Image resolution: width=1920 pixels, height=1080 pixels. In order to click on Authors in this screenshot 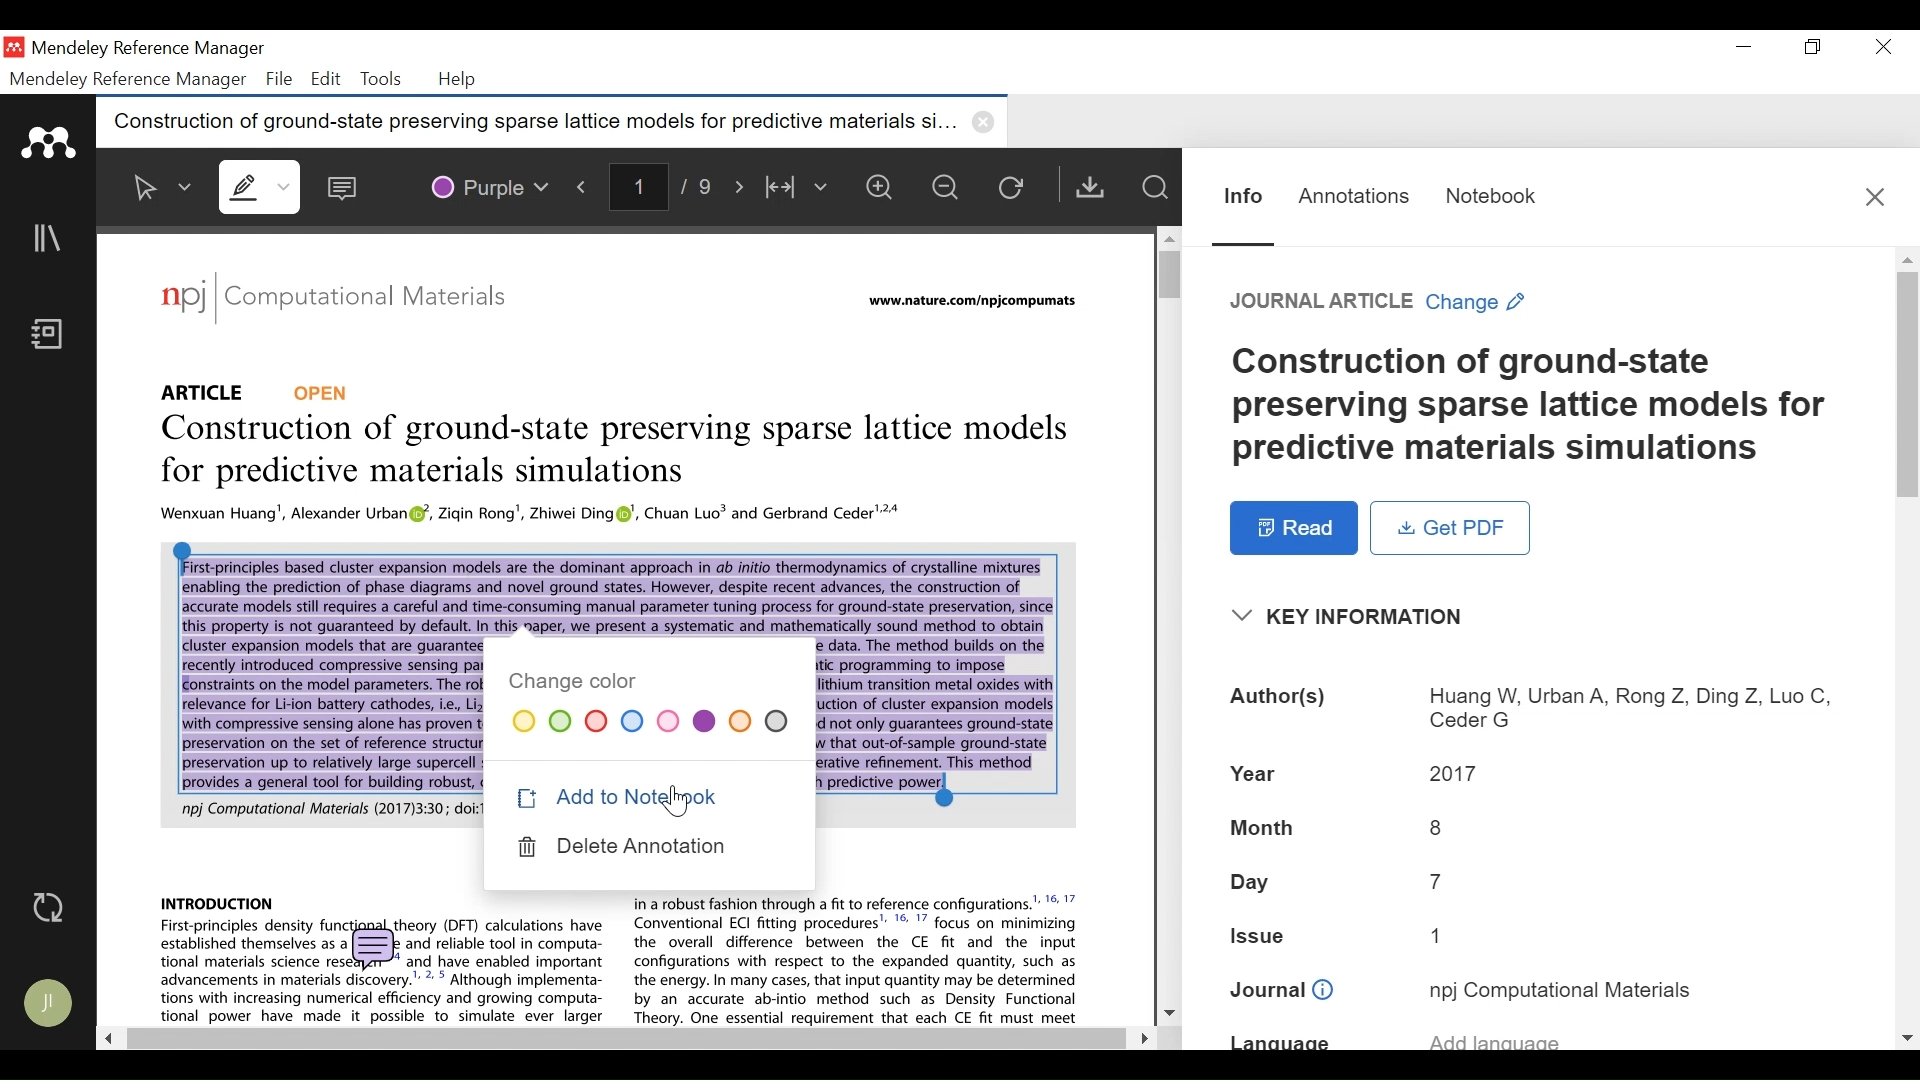, I will do `click(1628, 710)`.